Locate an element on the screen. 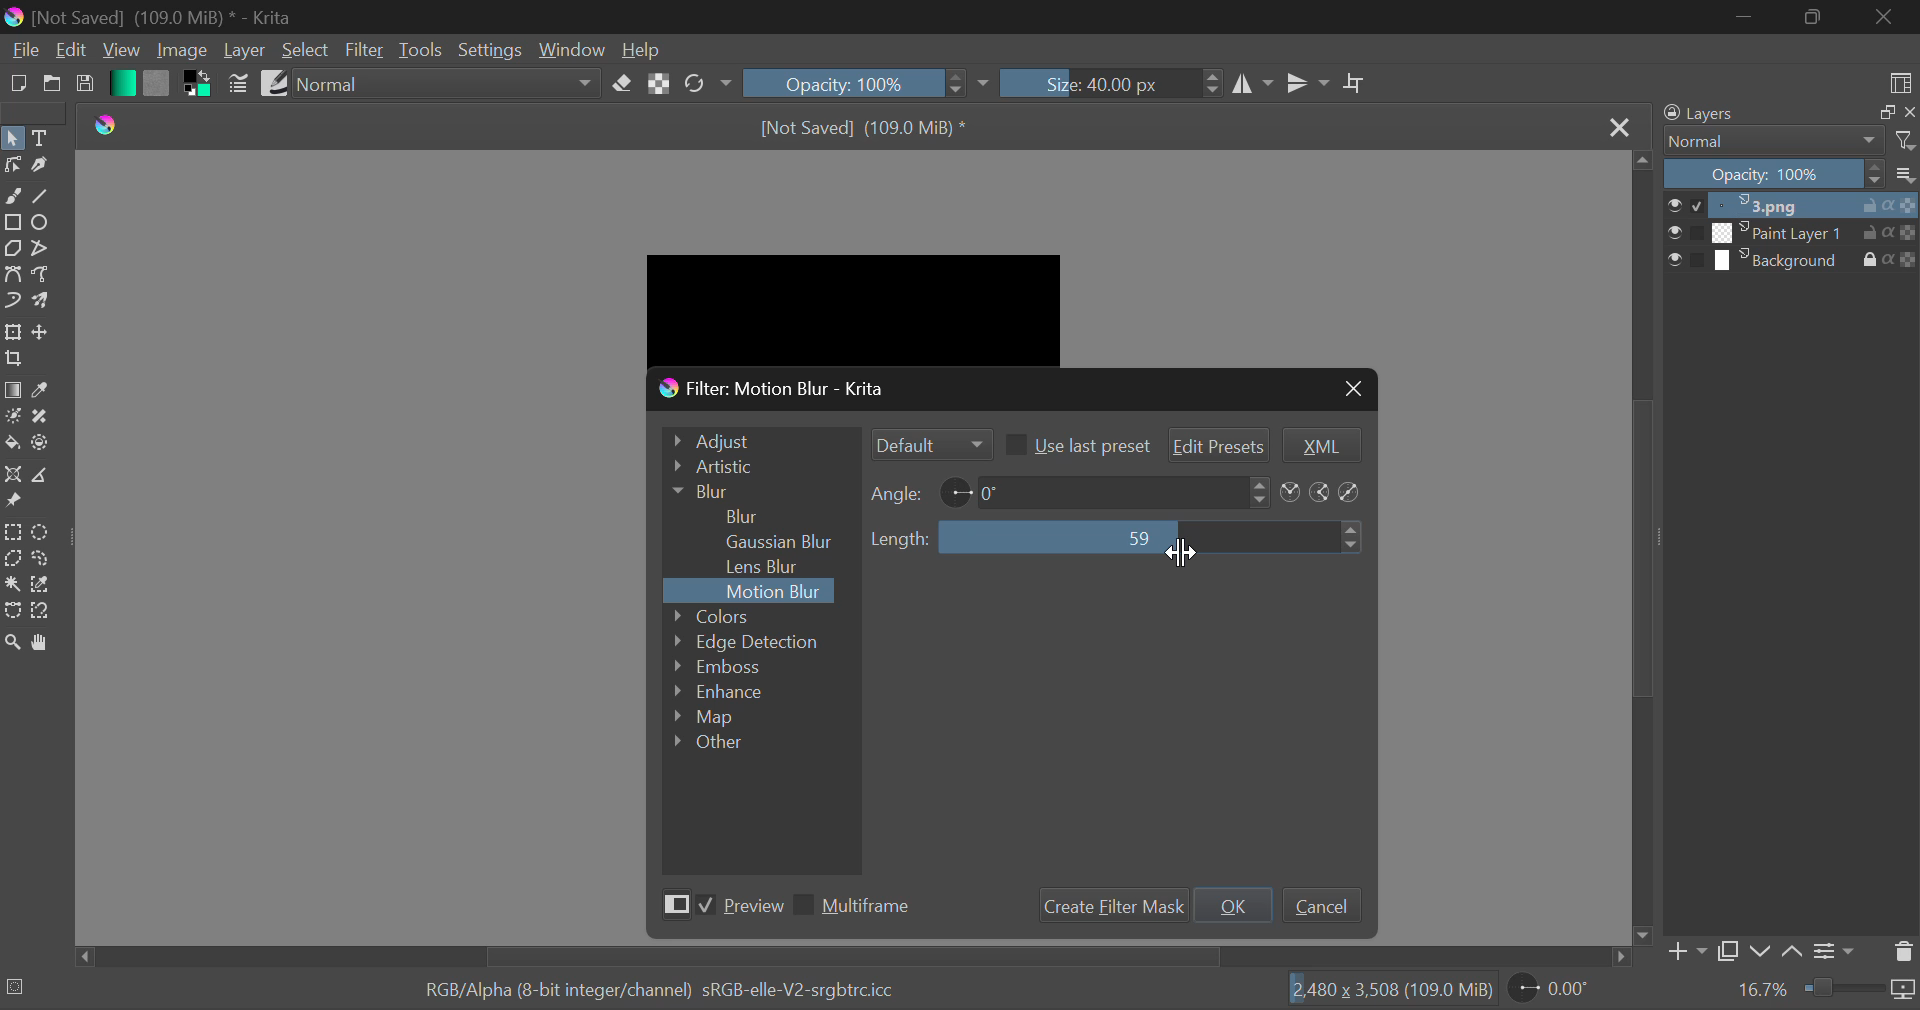 Image resolution: width=1920 pixels, height=1010 pixels. Artistic is located at coordinates (756, 467).